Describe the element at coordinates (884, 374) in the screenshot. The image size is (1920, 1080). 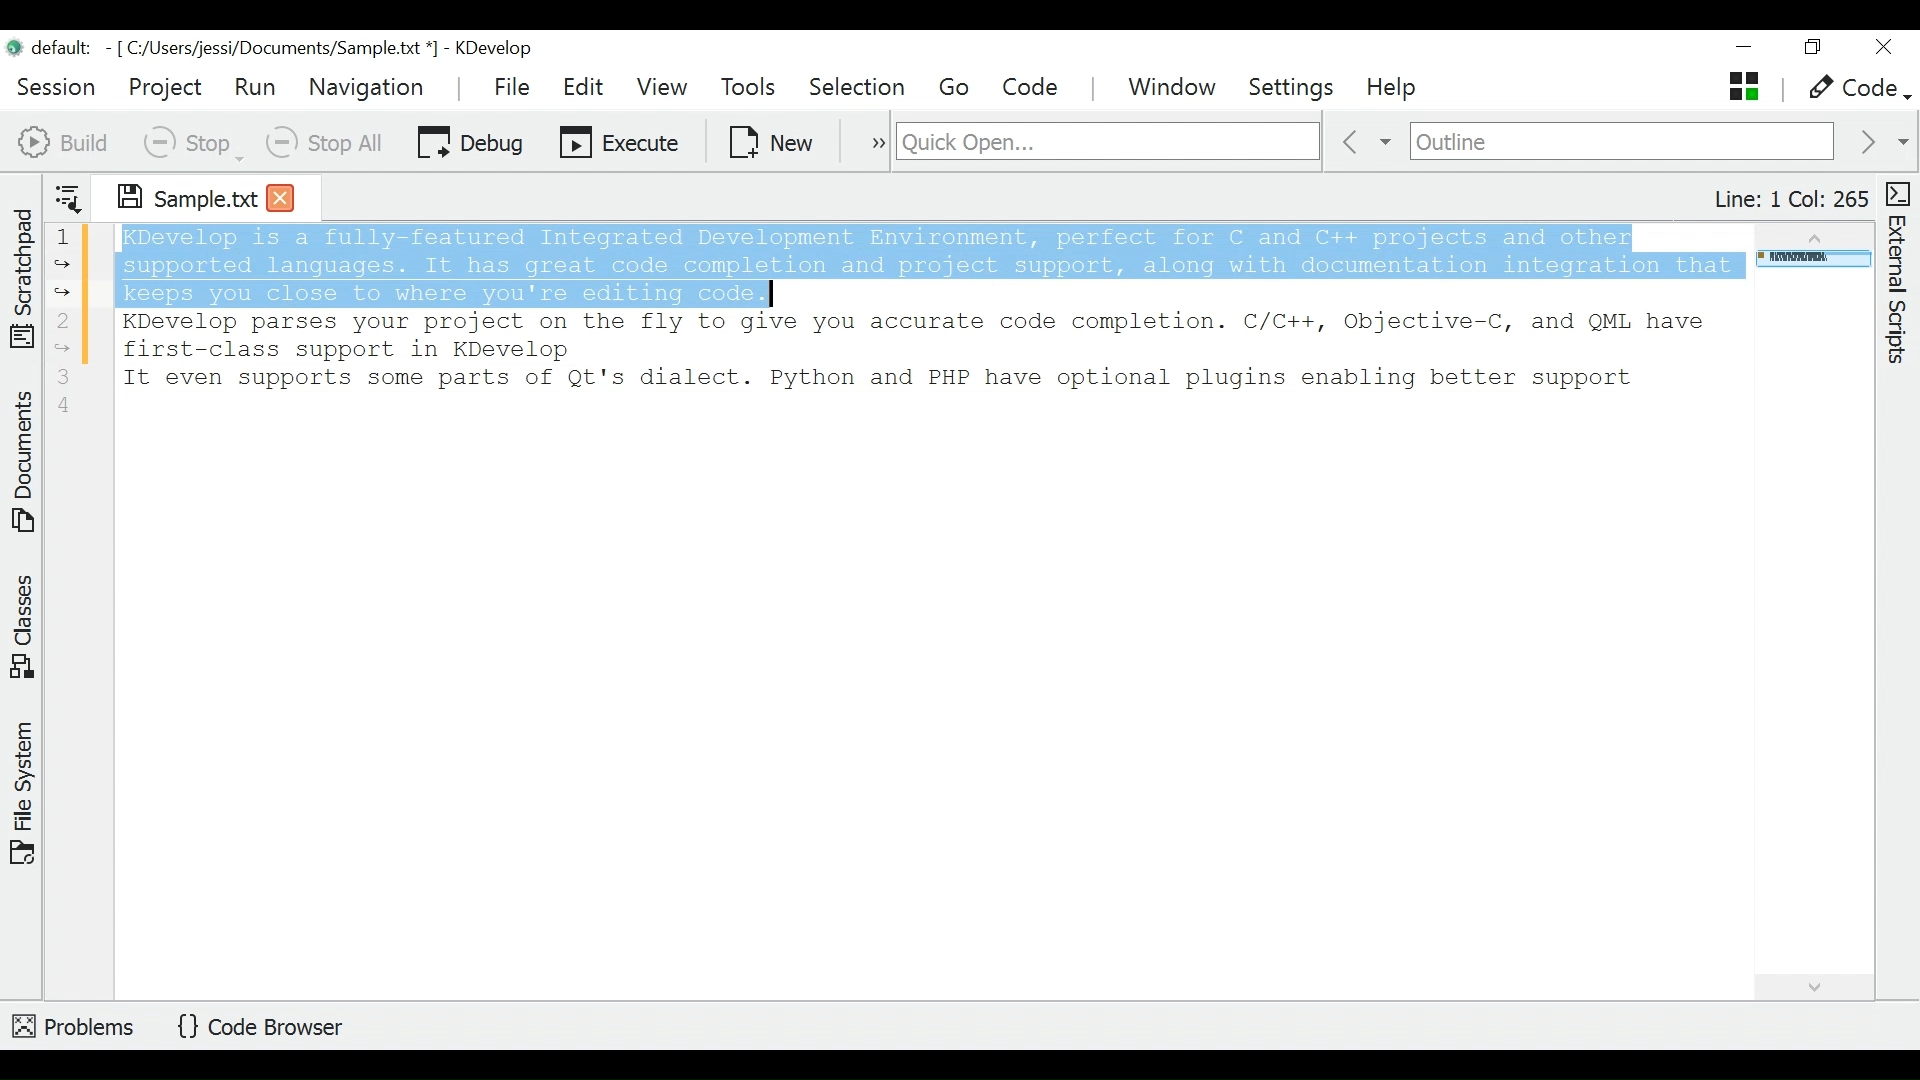
I see `2 KDevelop parses your project on the fly to give you accurate code completion. C/C++, Objective-C, and QML have first-class support in KDevelop. 3 It even supports some parts of Qt's dialect. Python and PHP have optional plugins enabling better support` at that location.